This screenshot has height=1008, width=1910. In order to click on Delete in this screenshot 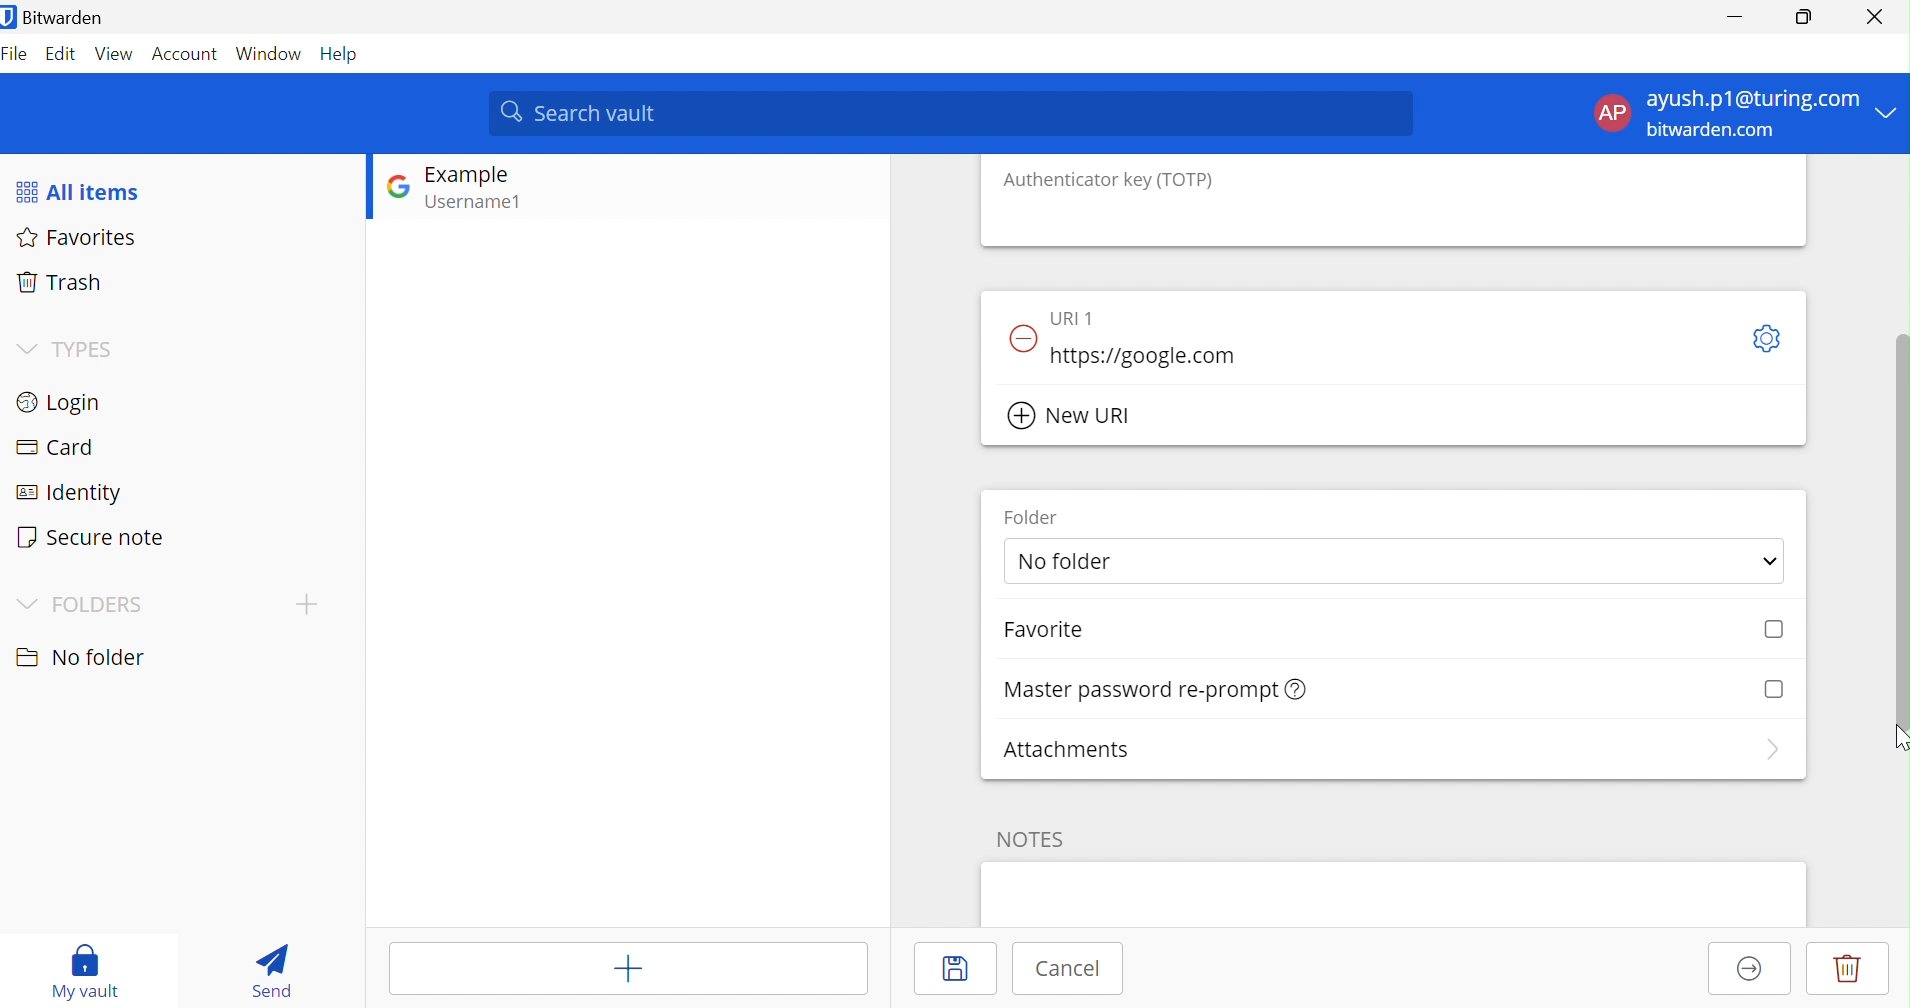, I will do `click(1848, 970)`.